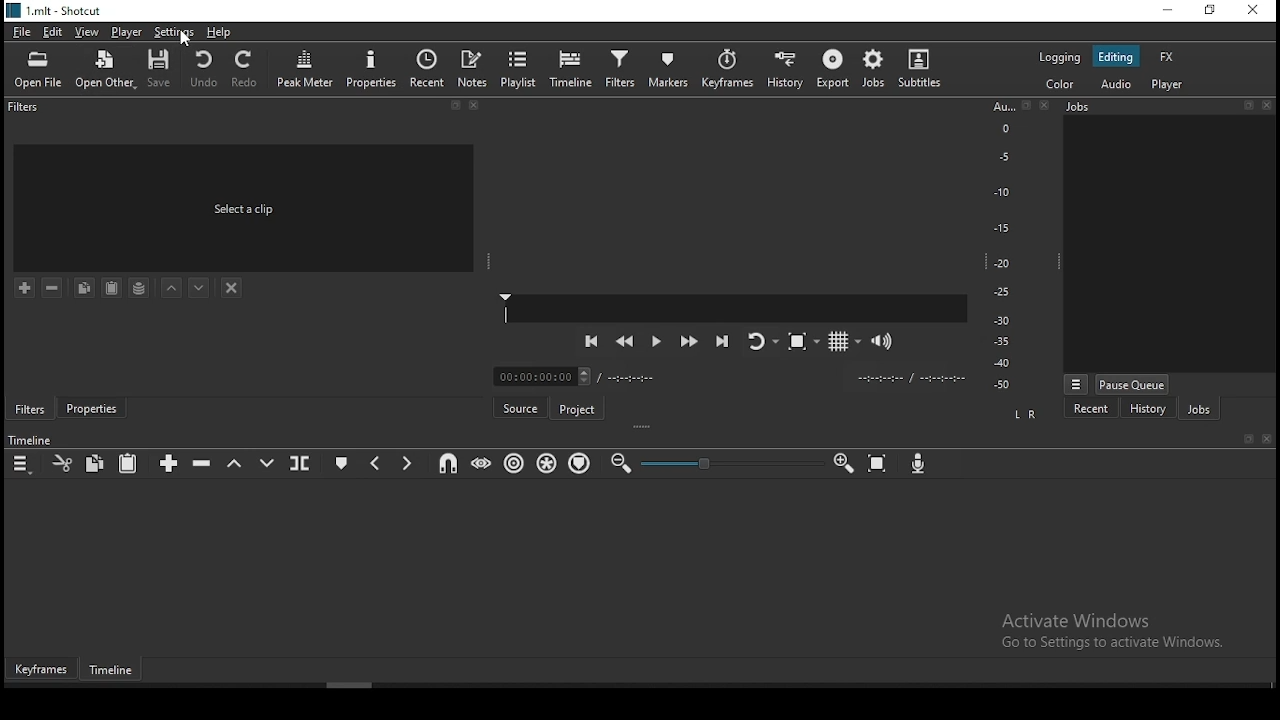 The width and height of the screenshot is (1280, 720). What do you see at coordinates (265, 461) in the screenshot?
I see `overwrite` at bounding box center [265, 461].